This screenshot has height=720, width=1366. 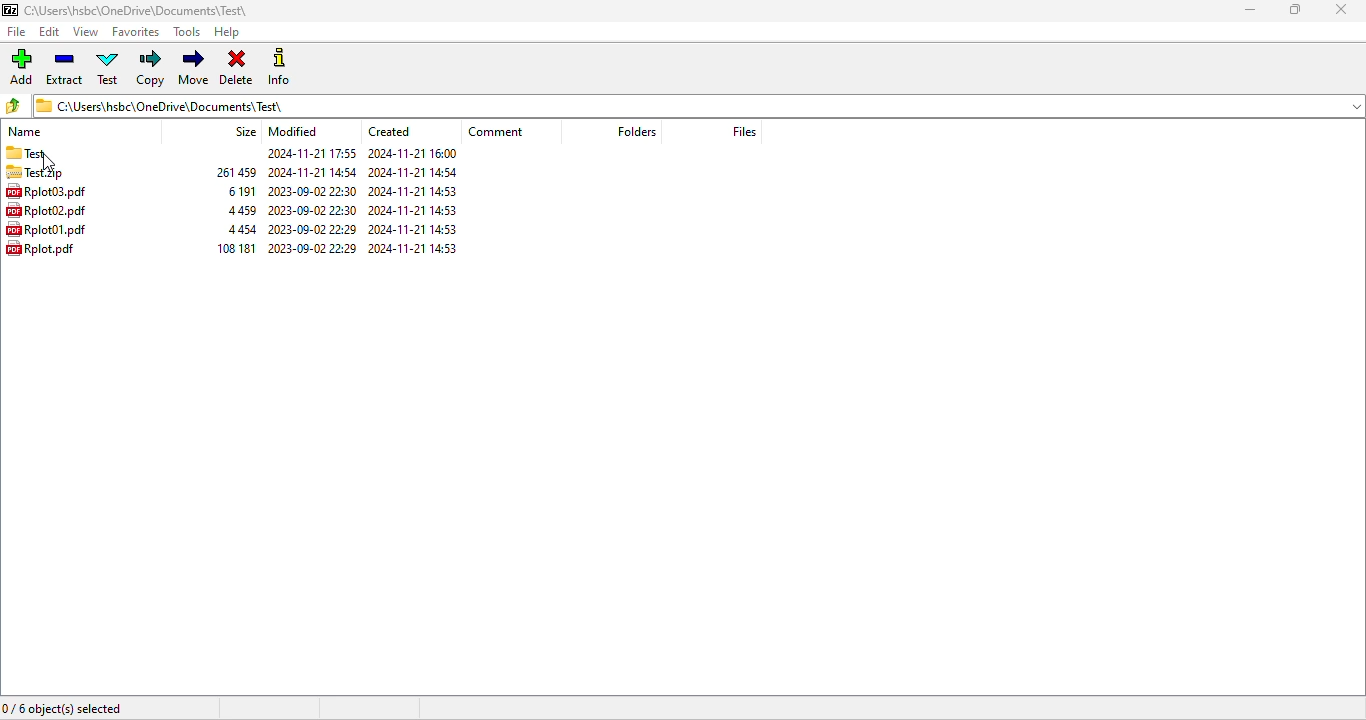 I want to click on help, so click(x=226, y=32).